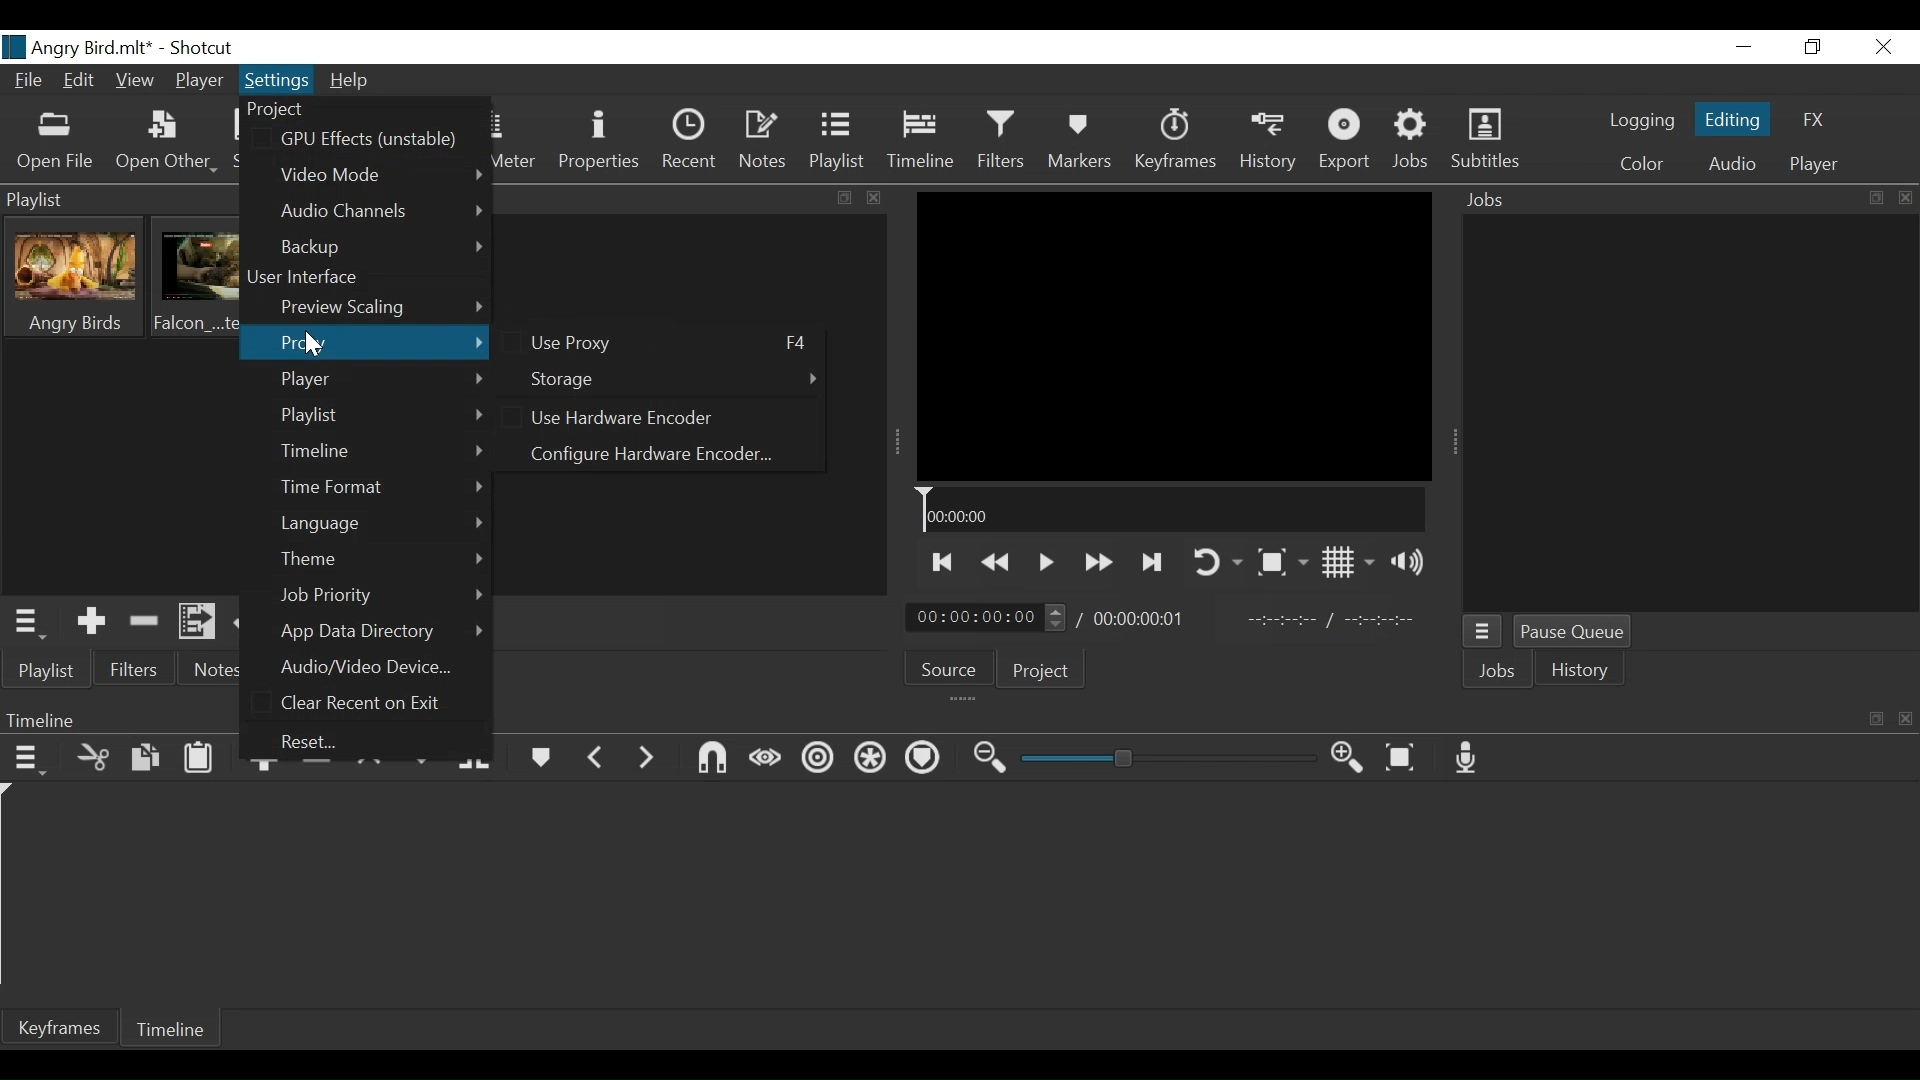 The height and width of the screenshot is (1080, 1920). Describe the element at coordinates (997, 562) in the screenshot. I see `Play backward quickly` at that location.